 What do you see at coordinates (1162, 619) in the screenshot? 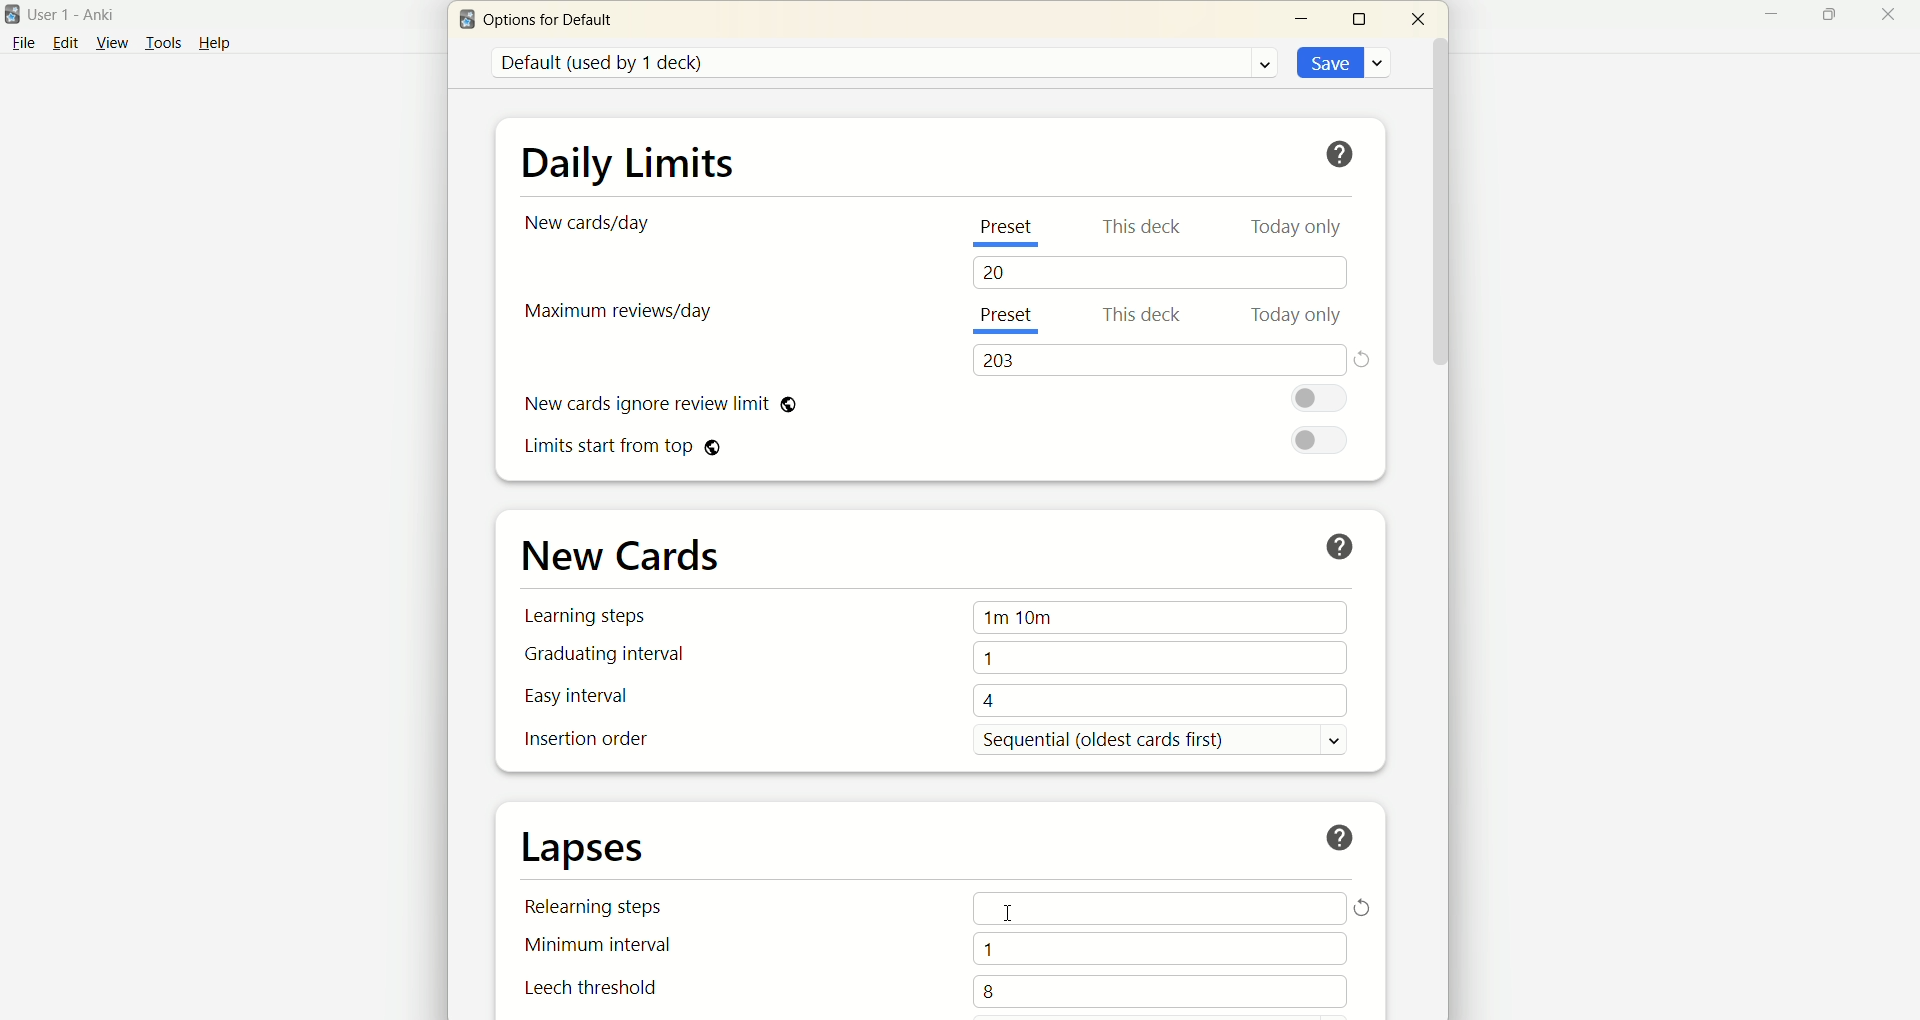
I see `1m 10m` at bounding box center [1162, 619].